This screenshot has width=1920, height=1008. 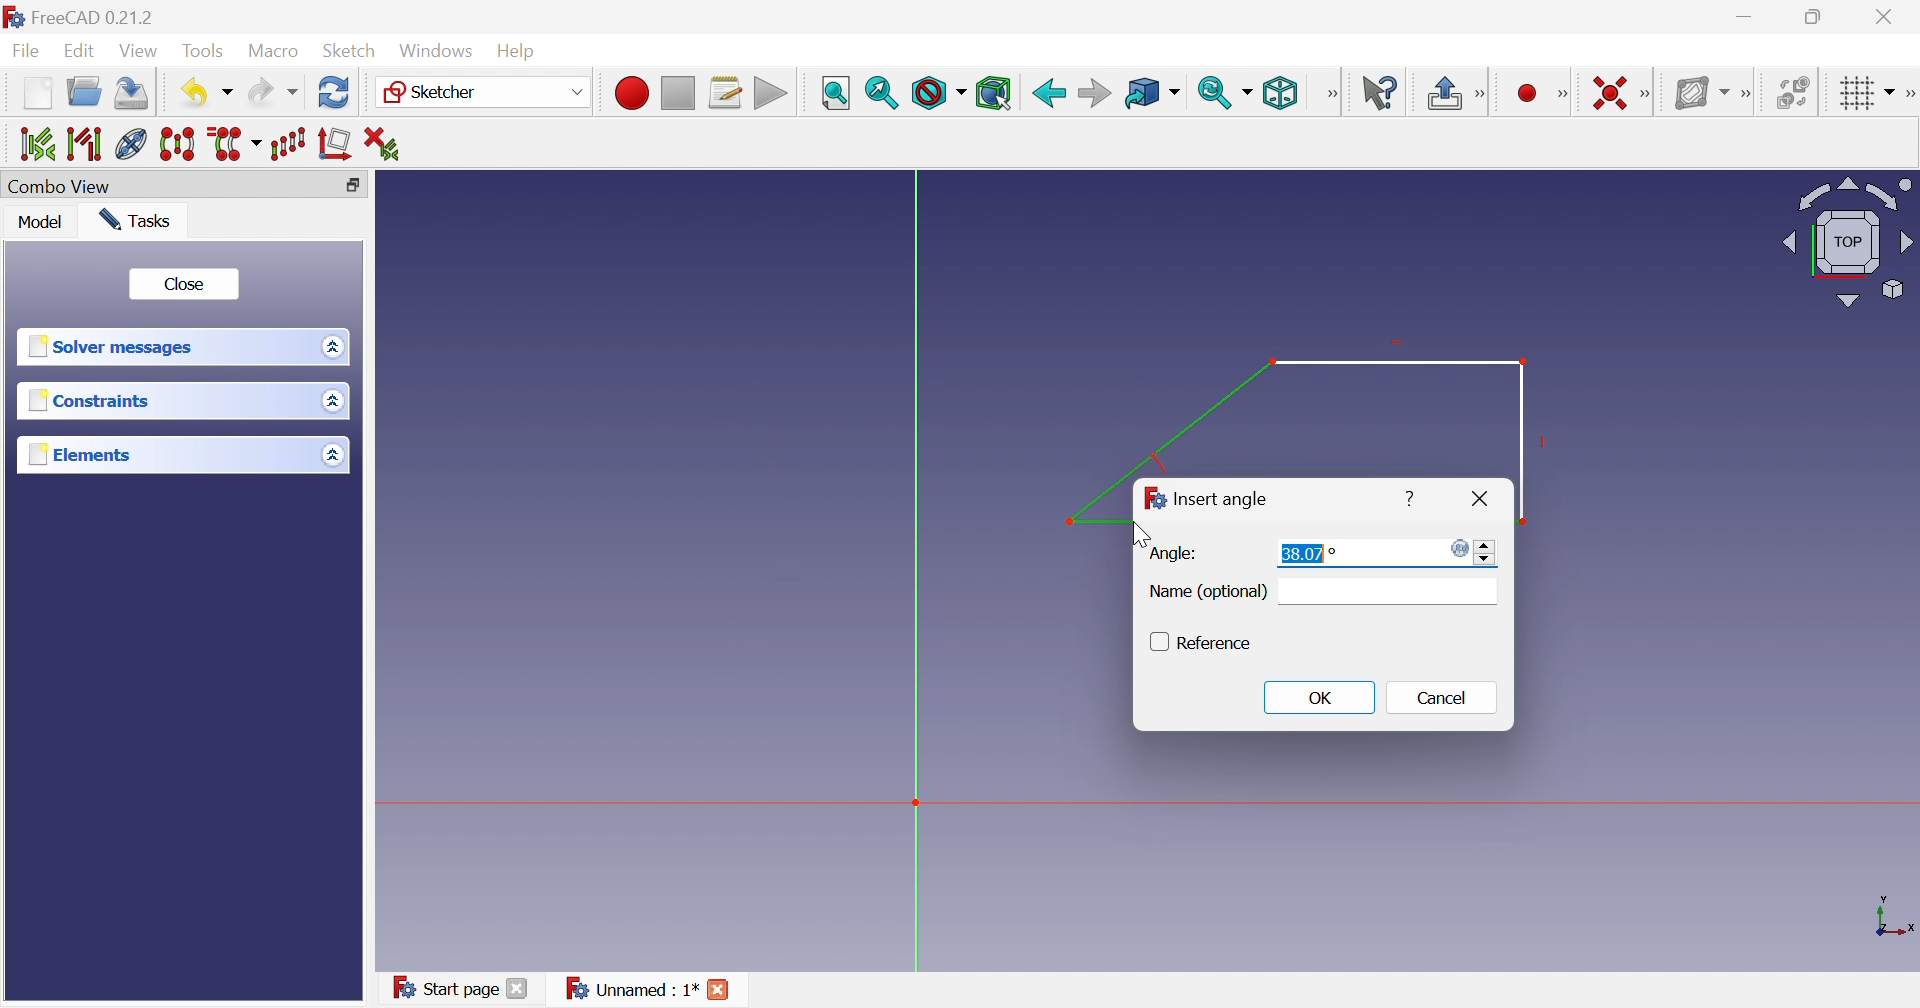 What do you see at coordinates (1379, 91) in the screenshot?
I see `What's this?` at bounding box center [1379, 91].